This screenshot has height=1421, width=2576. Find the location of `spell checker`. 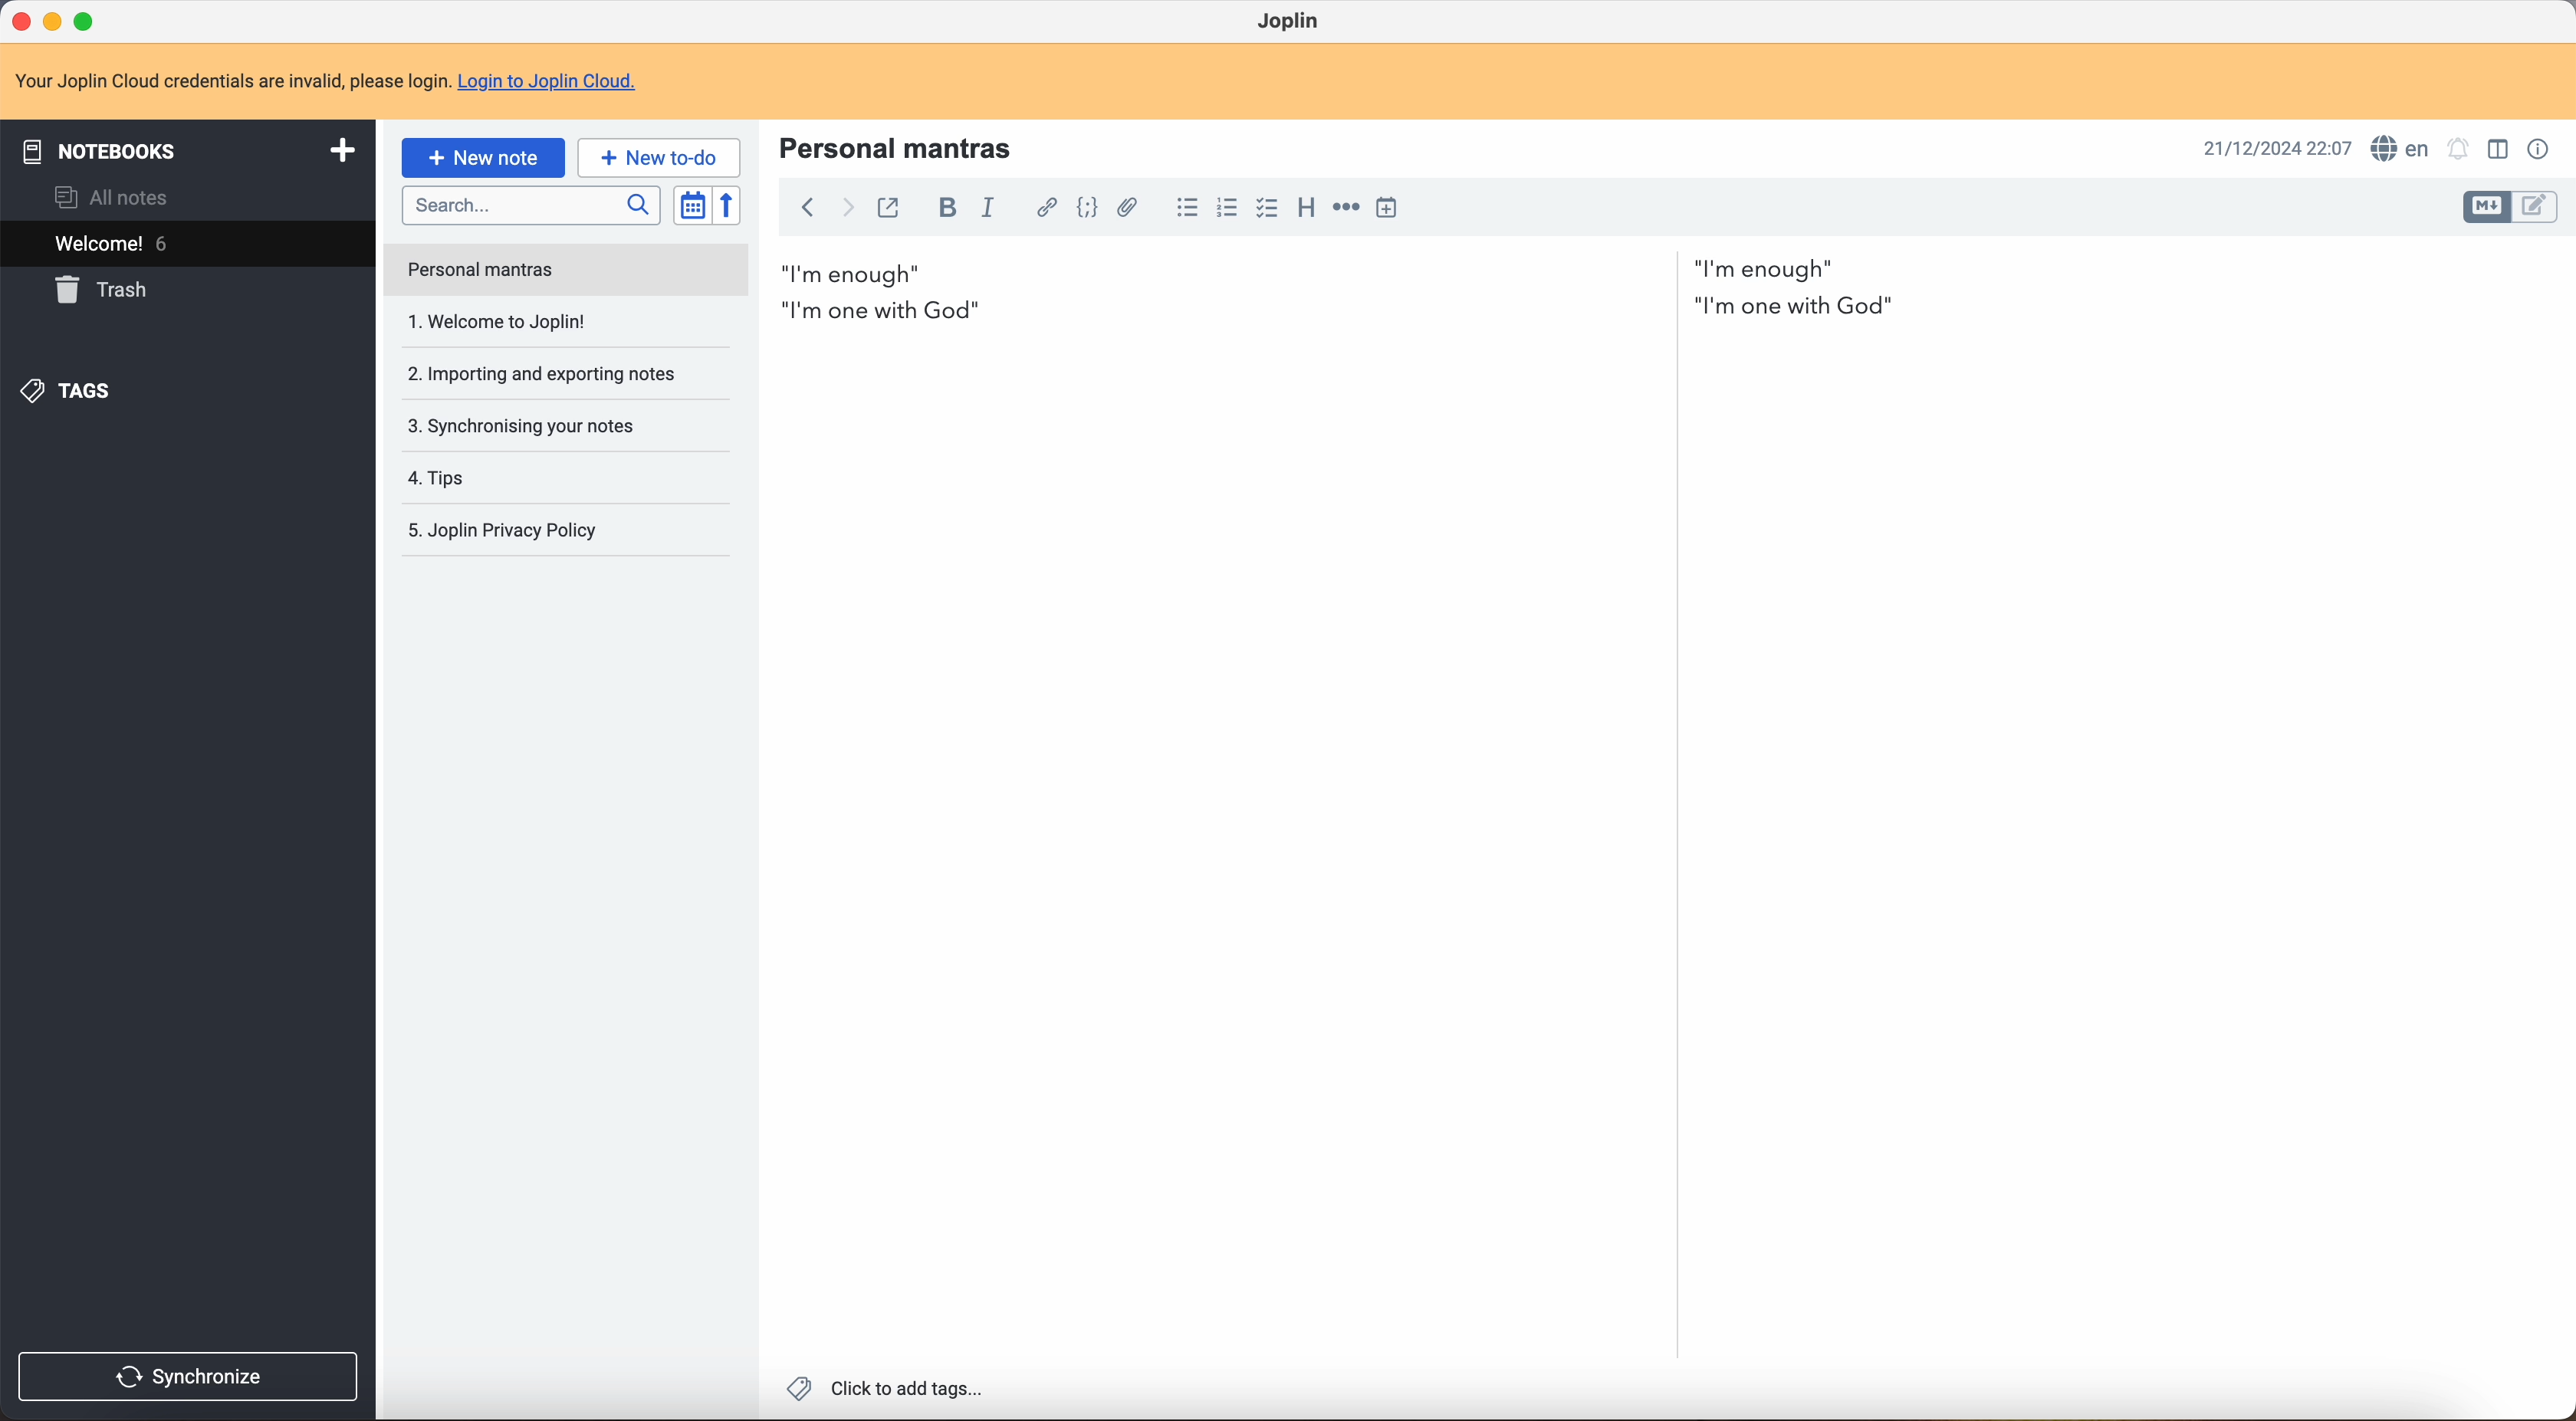

spell checker is located at coordinates (2402, 147).